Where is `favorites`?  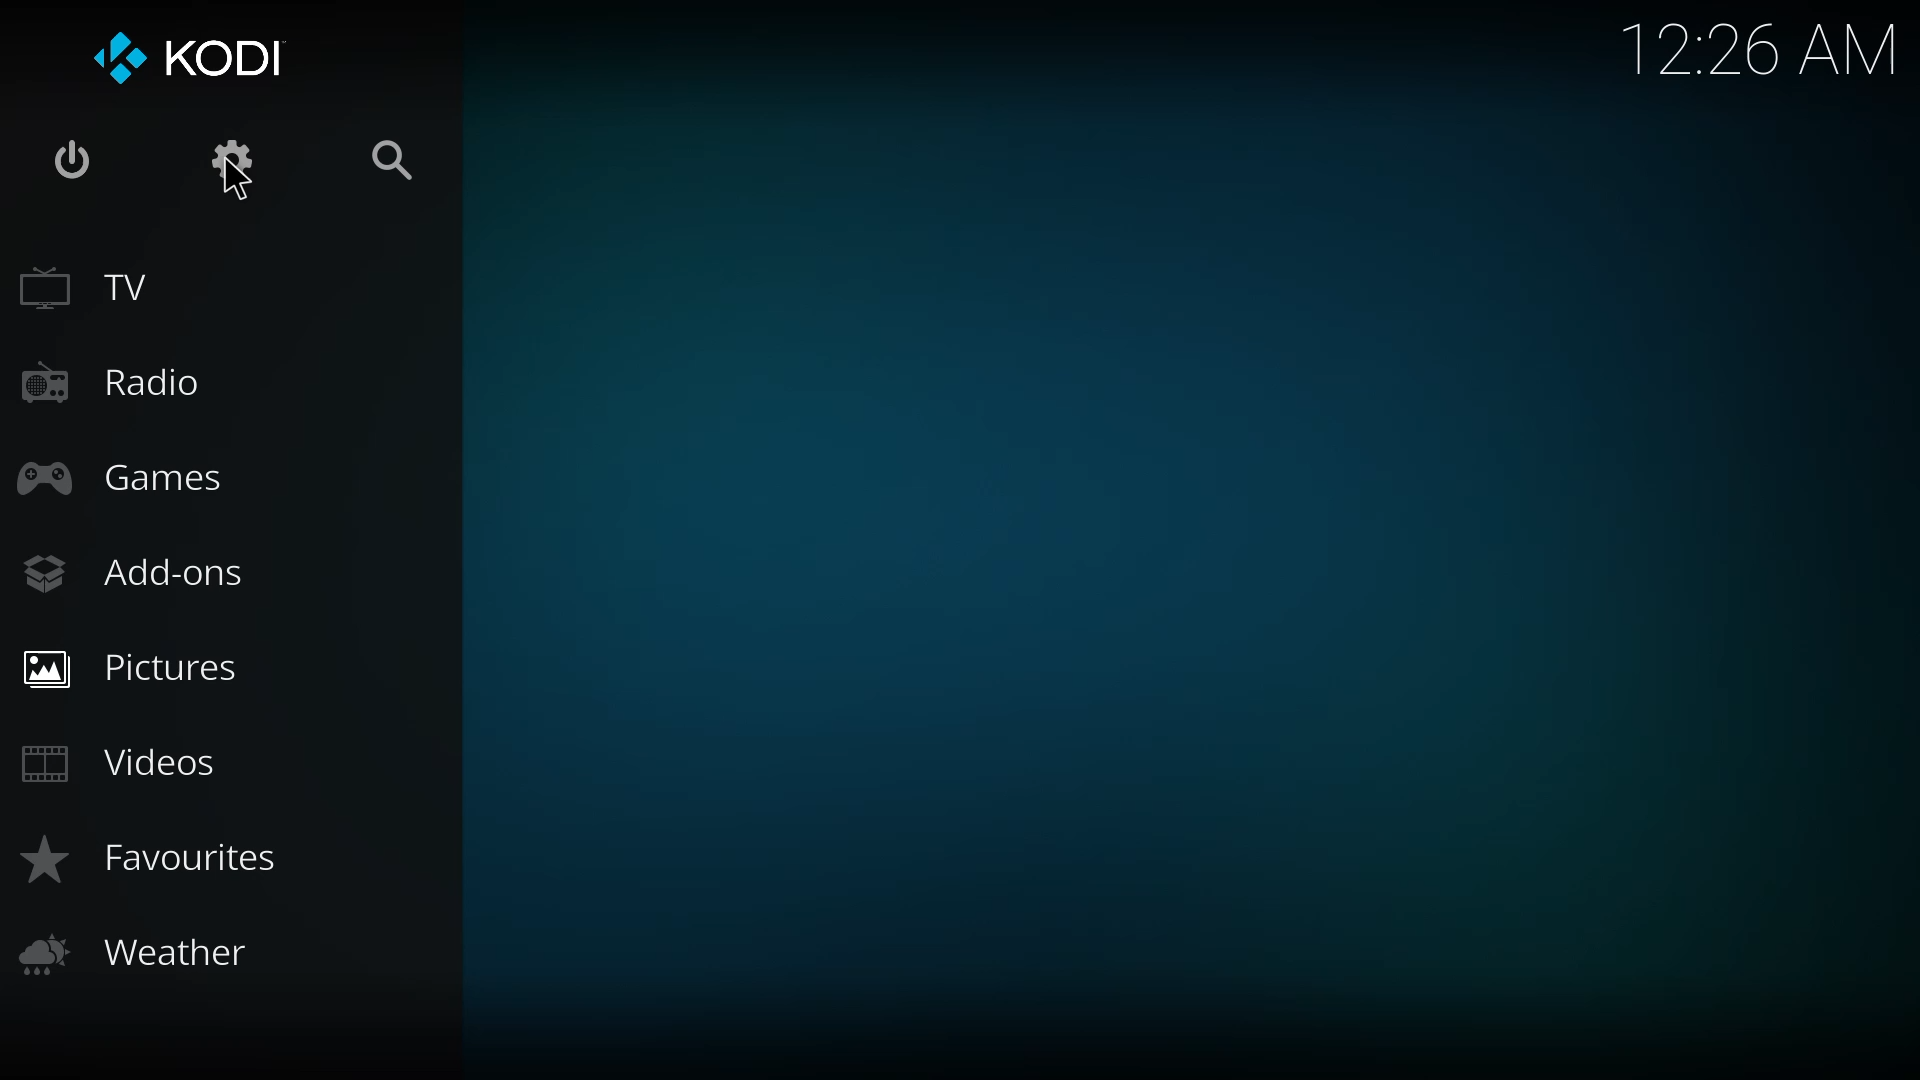
favorites is located at coordinates (171, 859).